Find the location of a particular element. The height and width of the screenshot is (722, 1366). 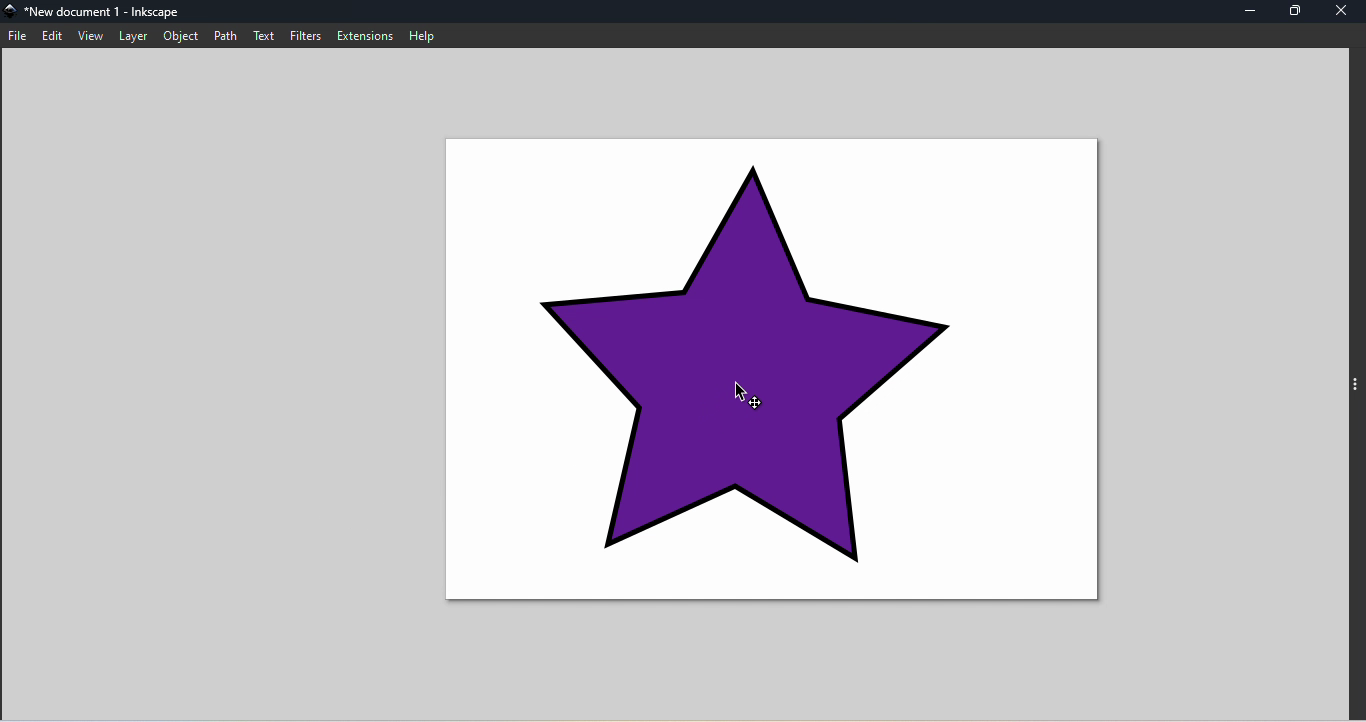

cursor is located at coordinates (750, 397).